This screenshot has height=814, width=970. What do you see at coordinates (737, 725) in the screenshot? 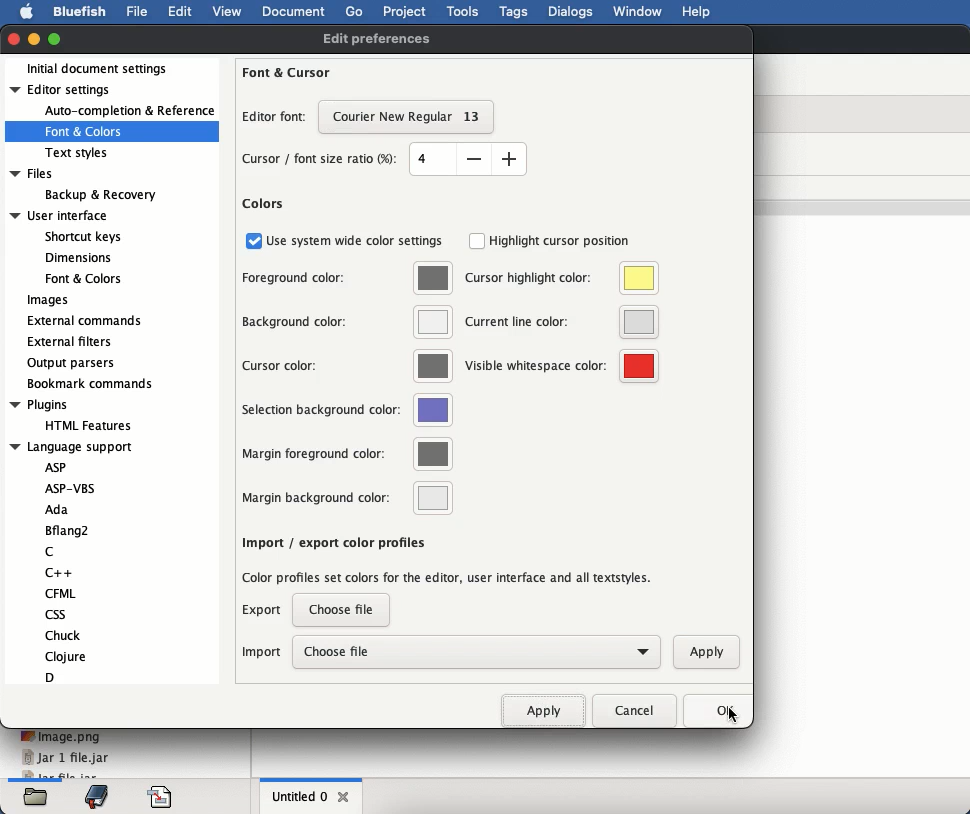
I see `click` at bounding box center [737, 725].